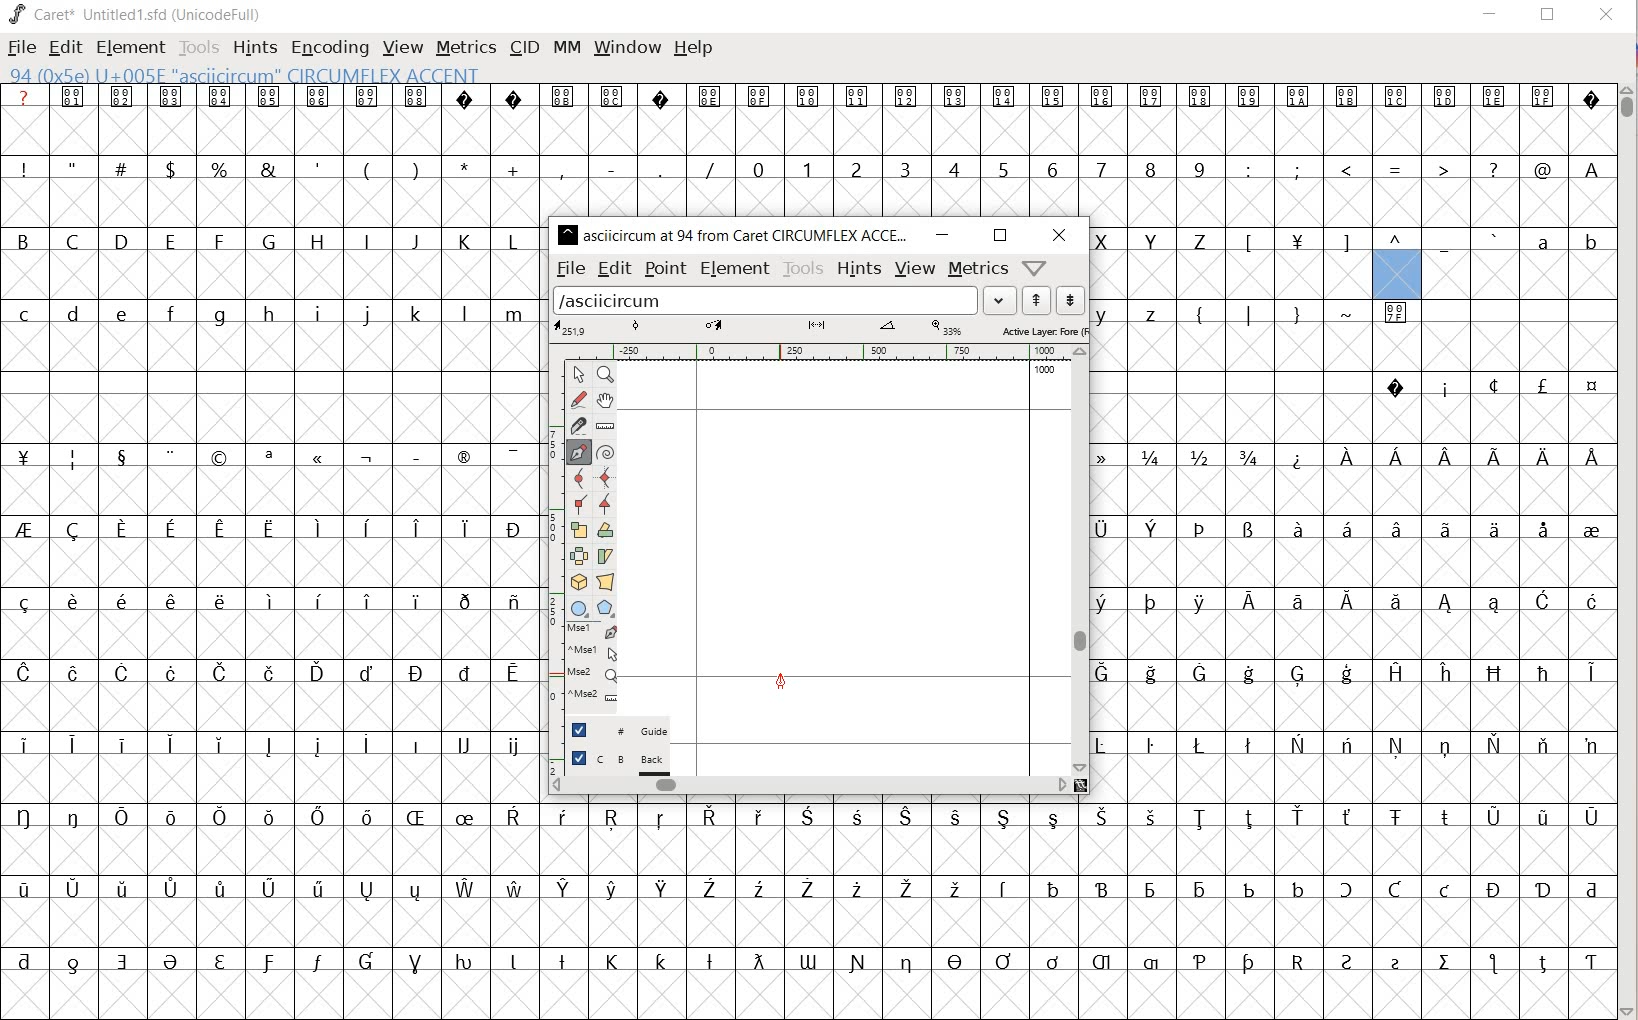  Describe the element at coordinates (576, 426) in the screenshot. I see `cut splines in two` at that location.